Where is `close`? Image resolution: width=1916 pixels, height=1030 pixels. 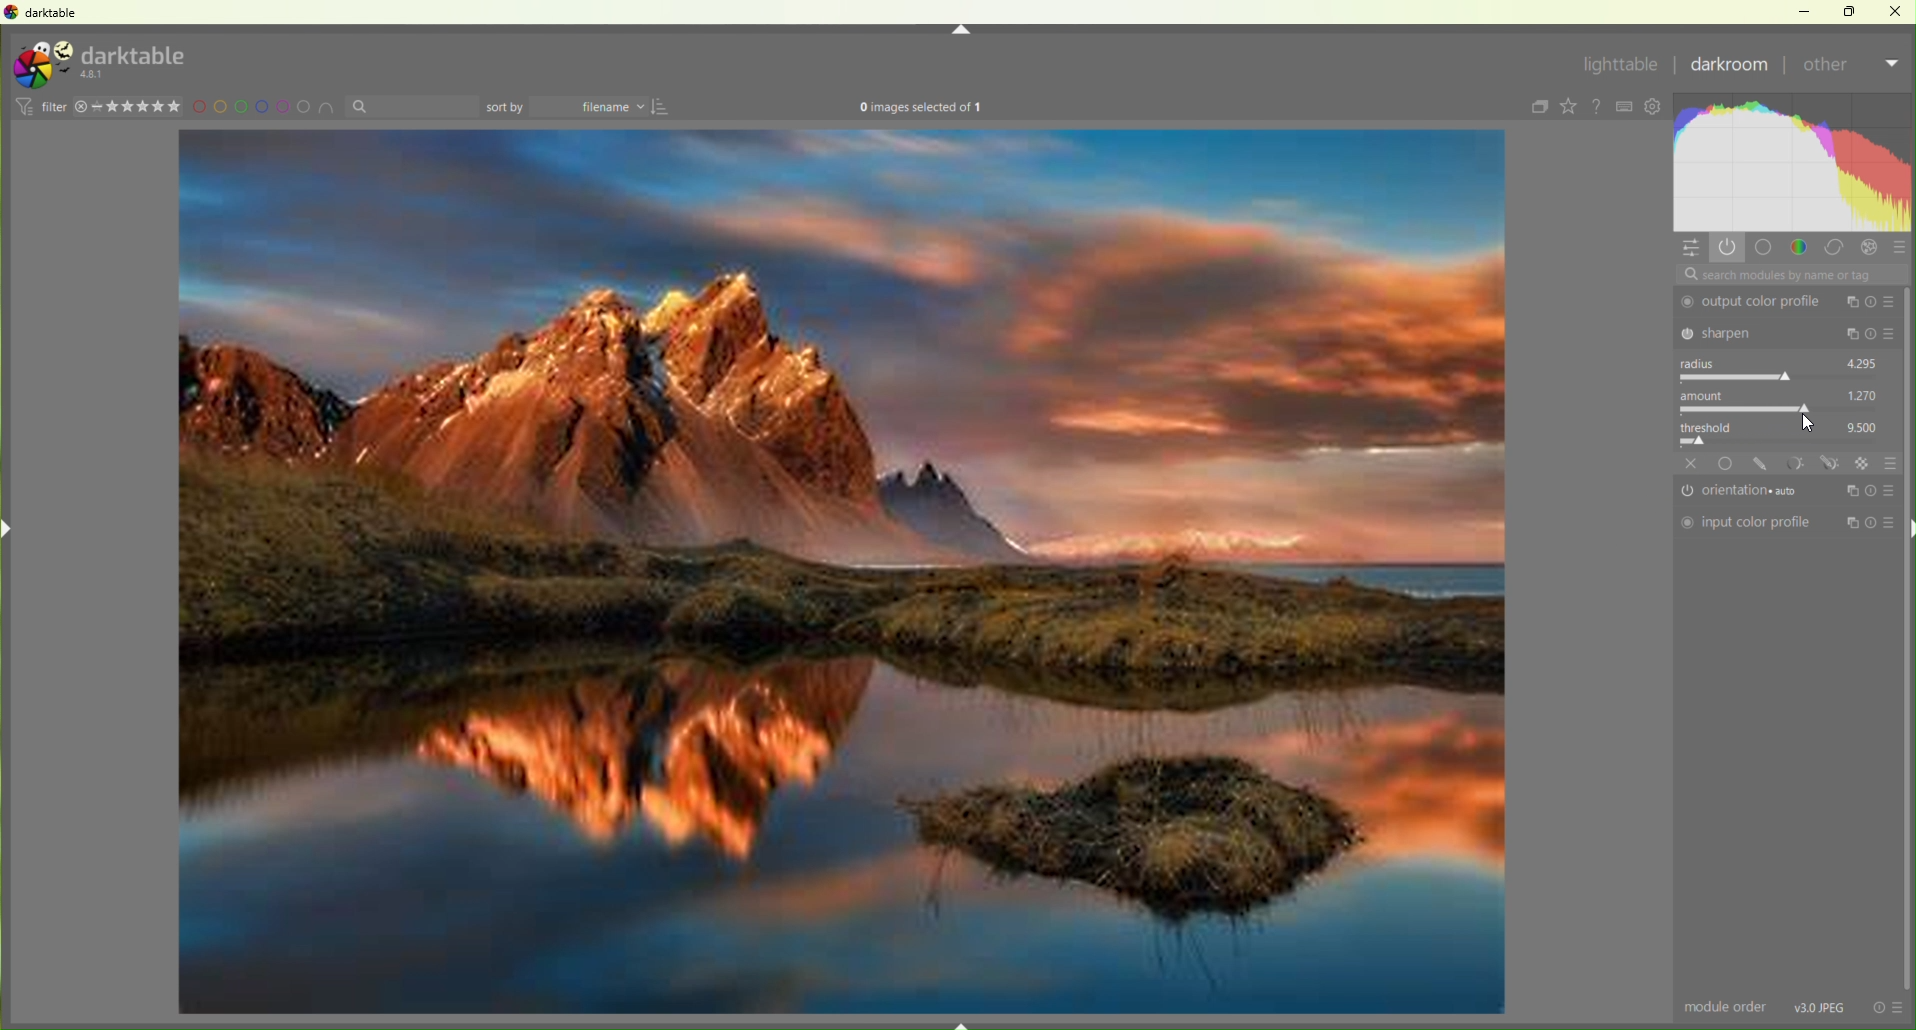
close is located at coordinates (81, 107).